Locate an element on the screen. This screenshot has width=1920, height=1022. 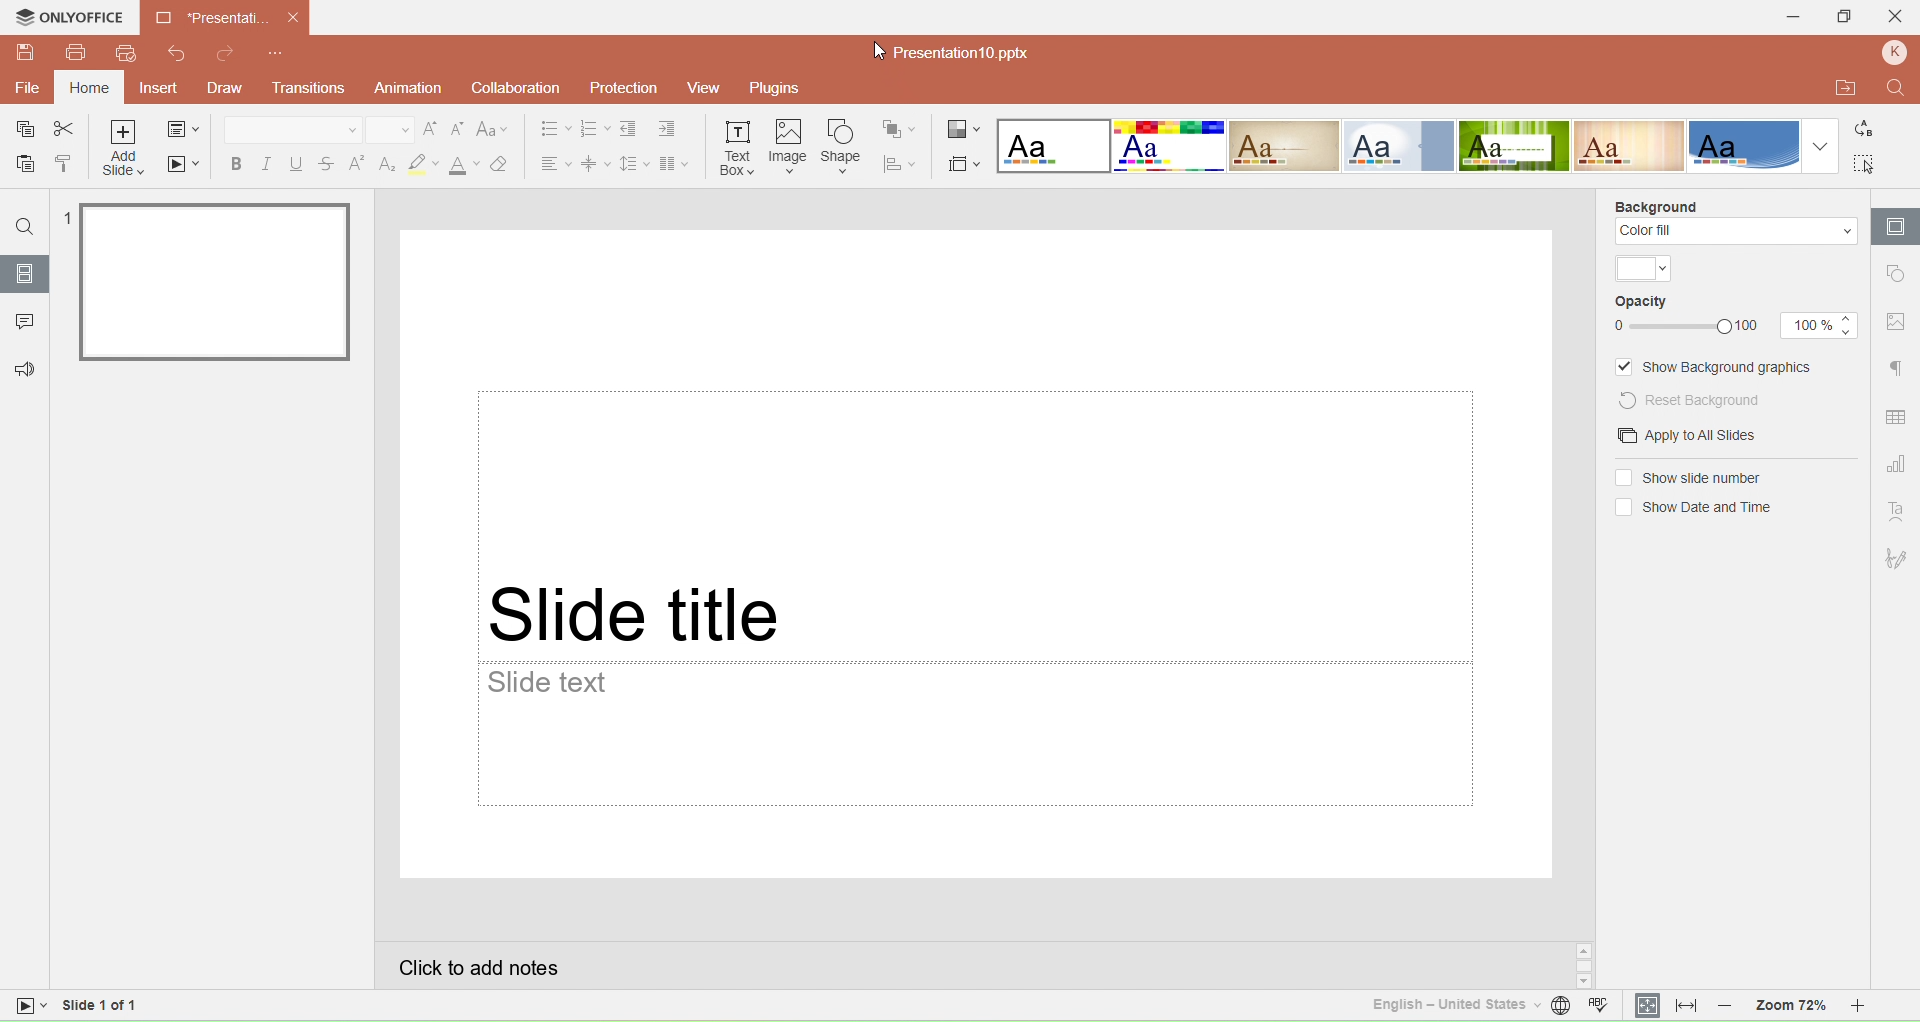
Draw is located at coordinates (231, 87).